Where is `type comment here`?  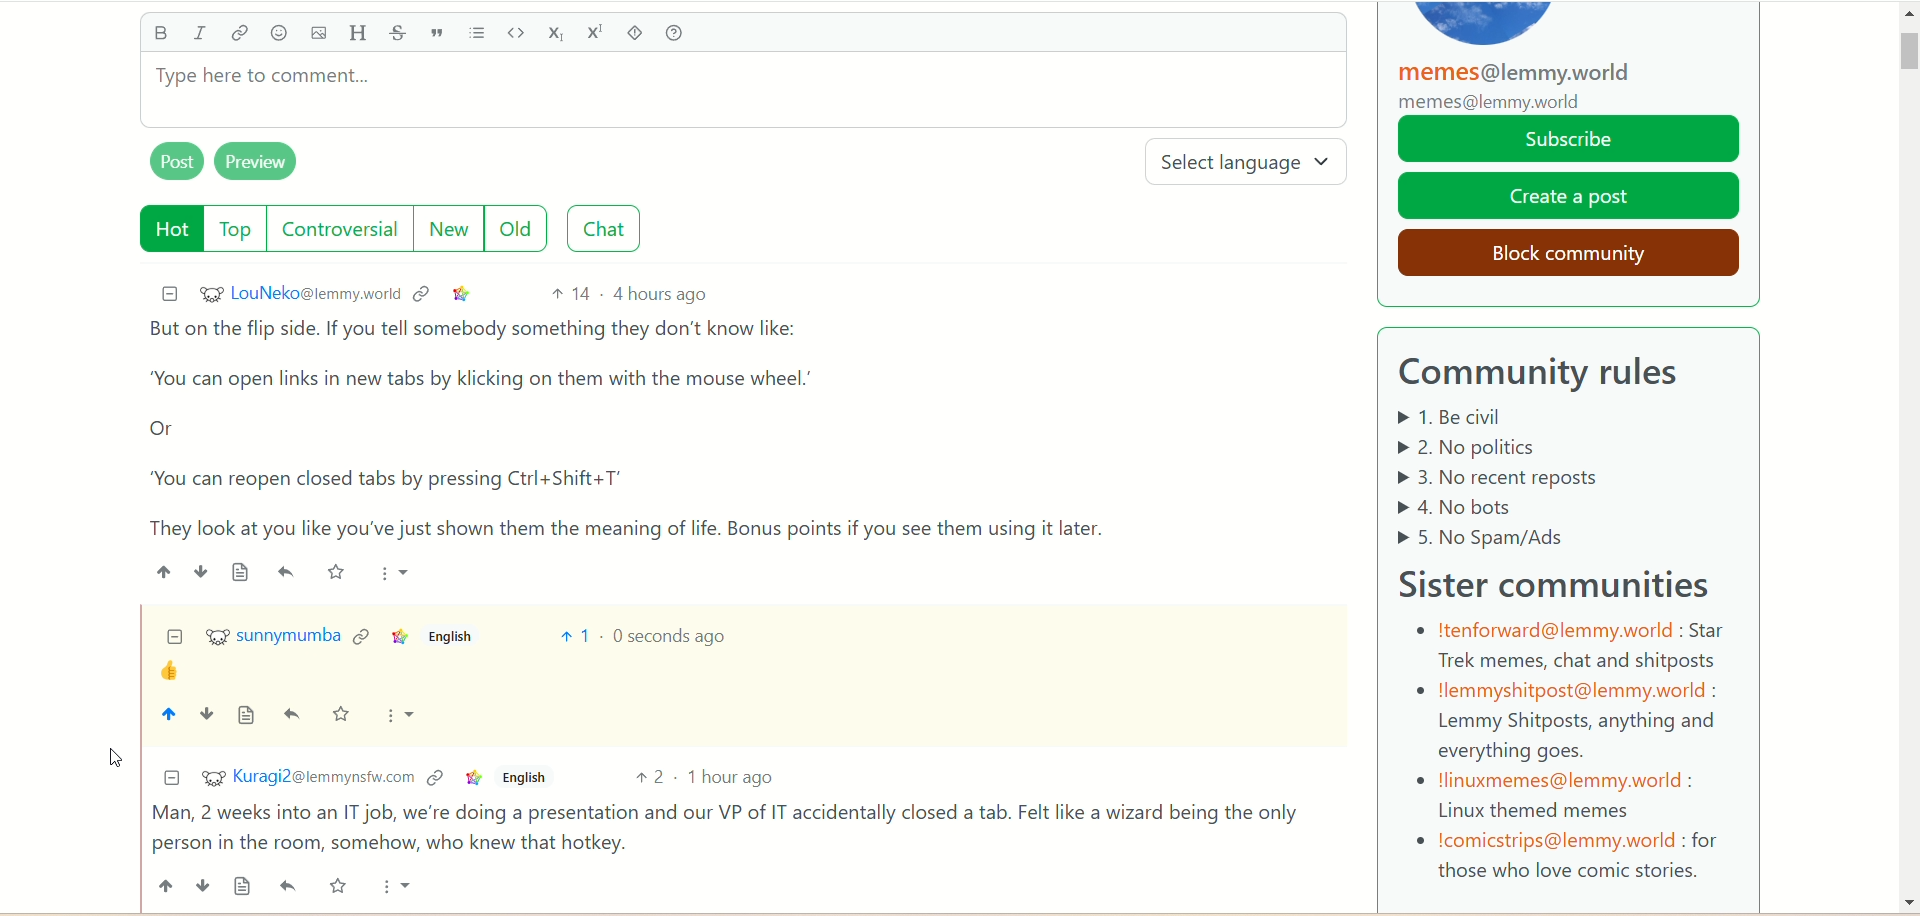
type comment here is located at coordinates (741, 98).